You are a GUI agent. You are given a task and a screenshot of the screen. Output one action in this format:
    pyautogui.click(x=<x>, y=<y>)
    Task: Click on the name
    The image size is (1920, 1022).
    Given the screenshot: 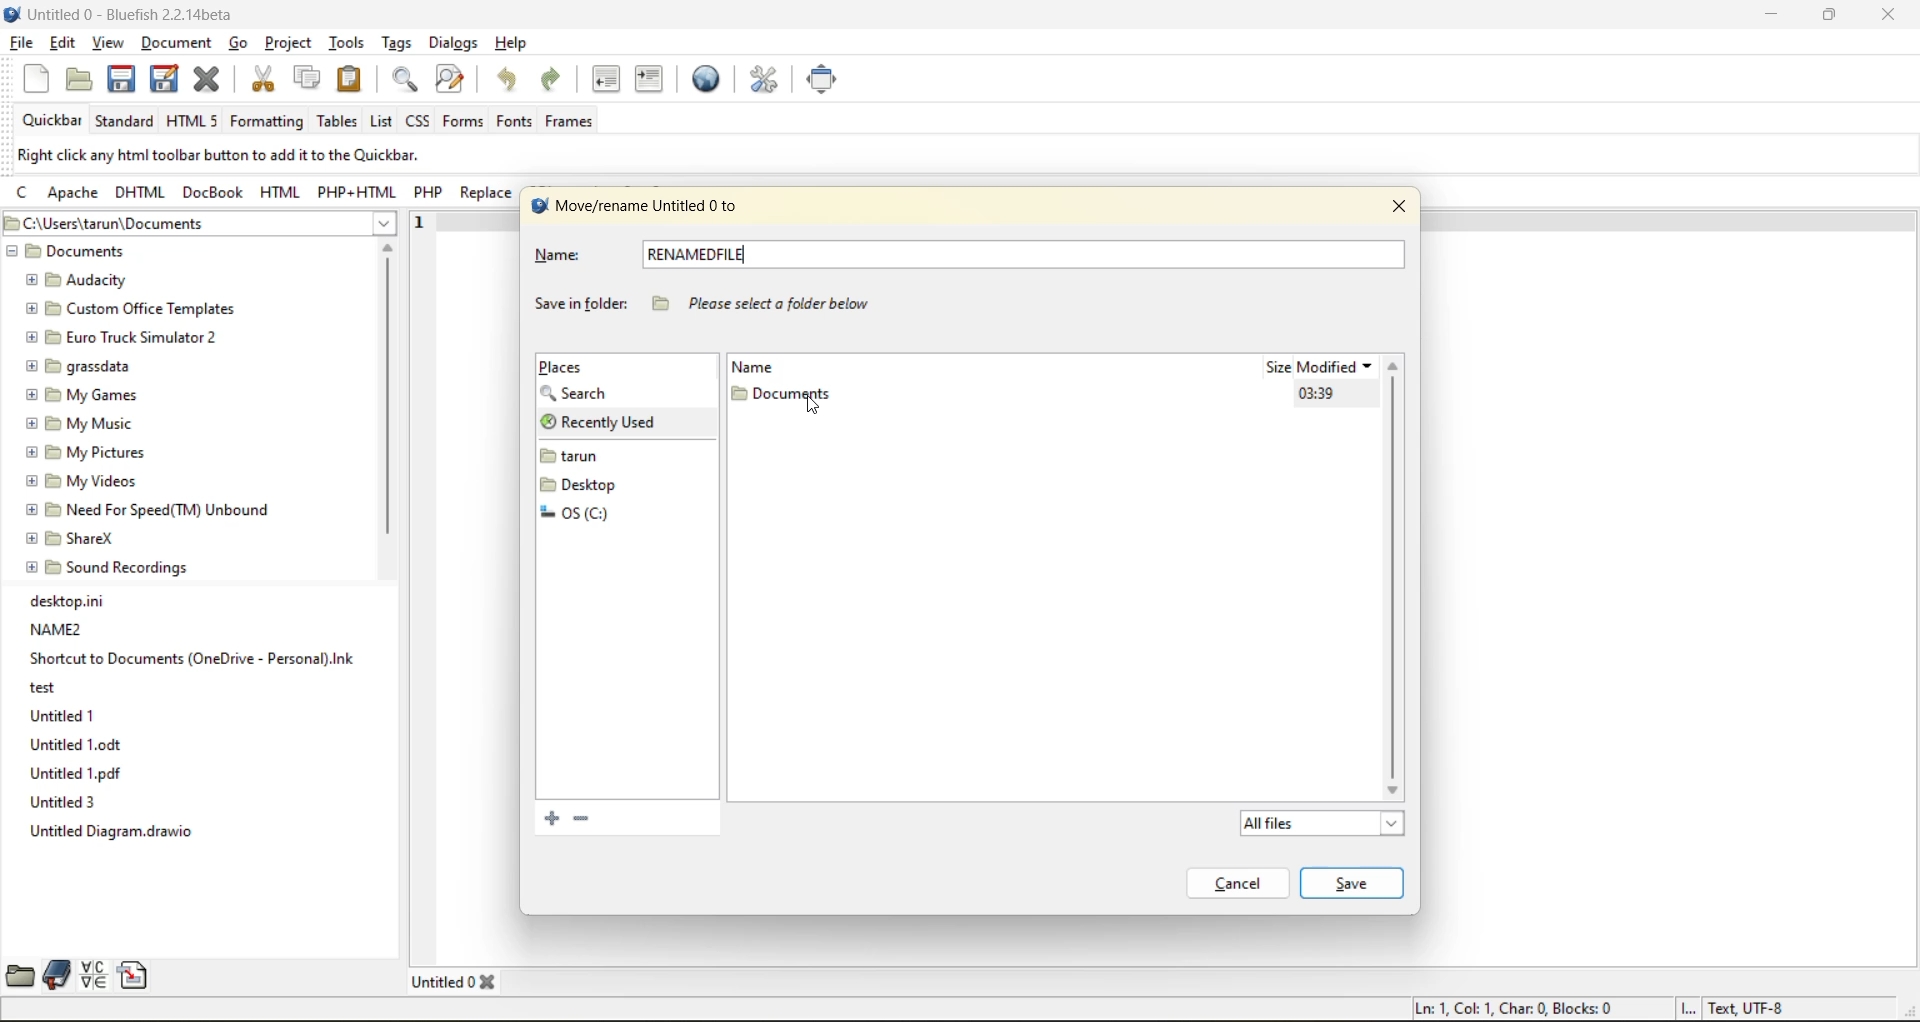 What is the action you would take?
    pyautogui.click(x=766, y=366)
    